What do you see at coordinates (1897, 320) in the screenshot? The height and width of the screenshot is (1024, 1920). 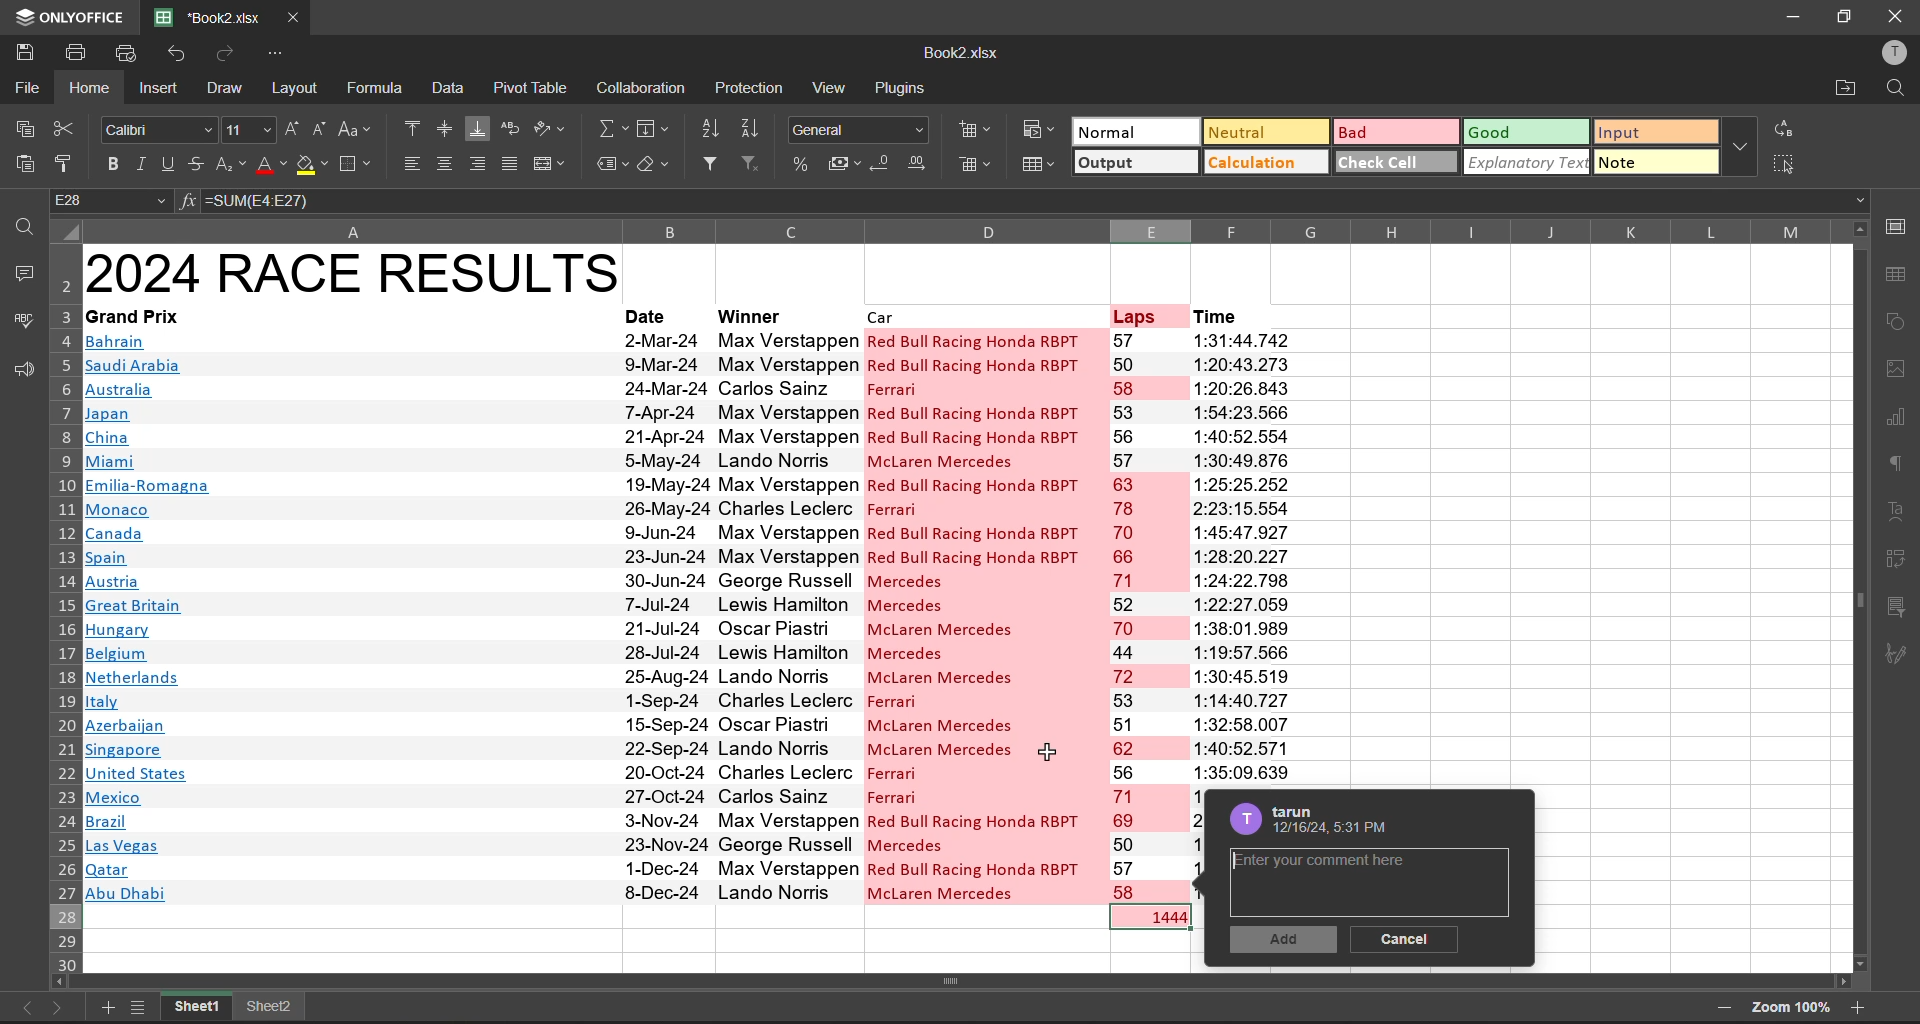 I see `shapes` at bounding box center [1897, 320].